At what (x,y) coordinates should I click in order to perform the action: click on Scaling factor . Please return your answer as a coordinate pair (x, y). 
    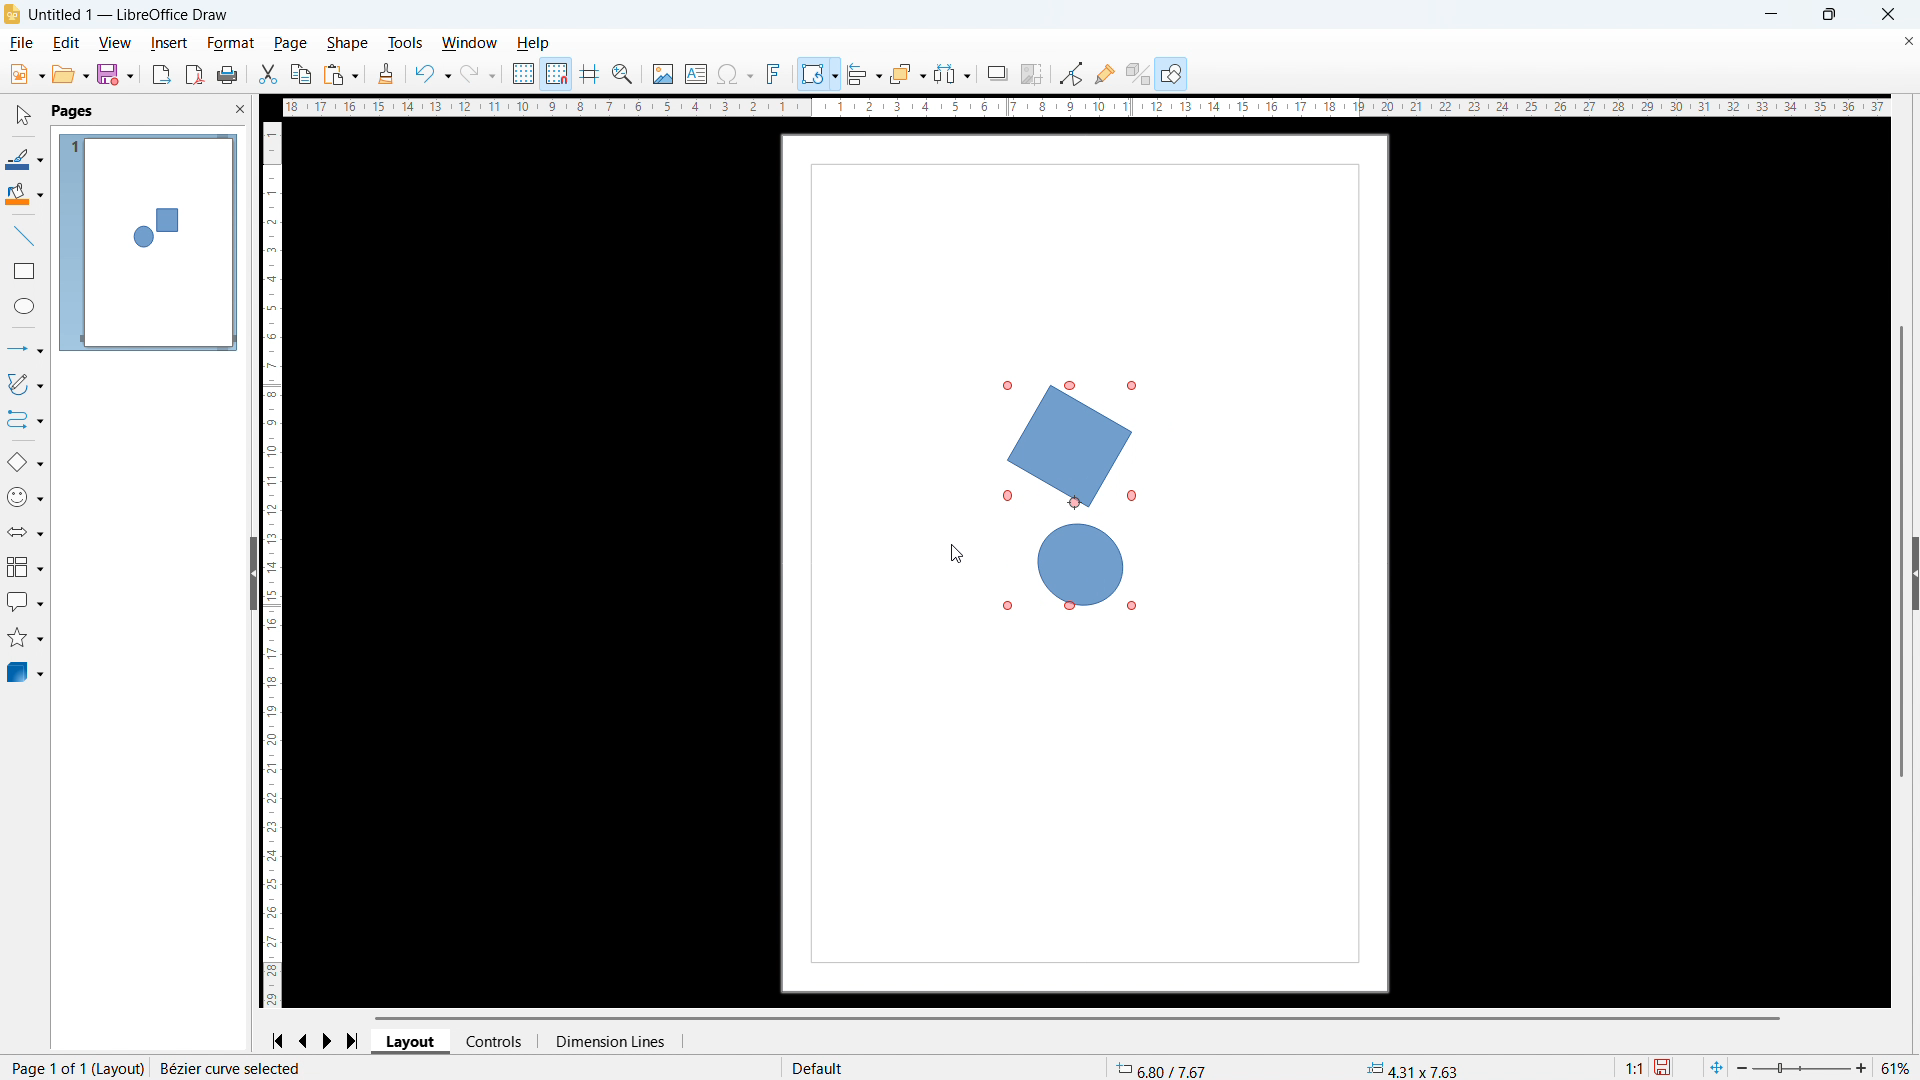
    Looking at the image, I should click on (1636, 1068).